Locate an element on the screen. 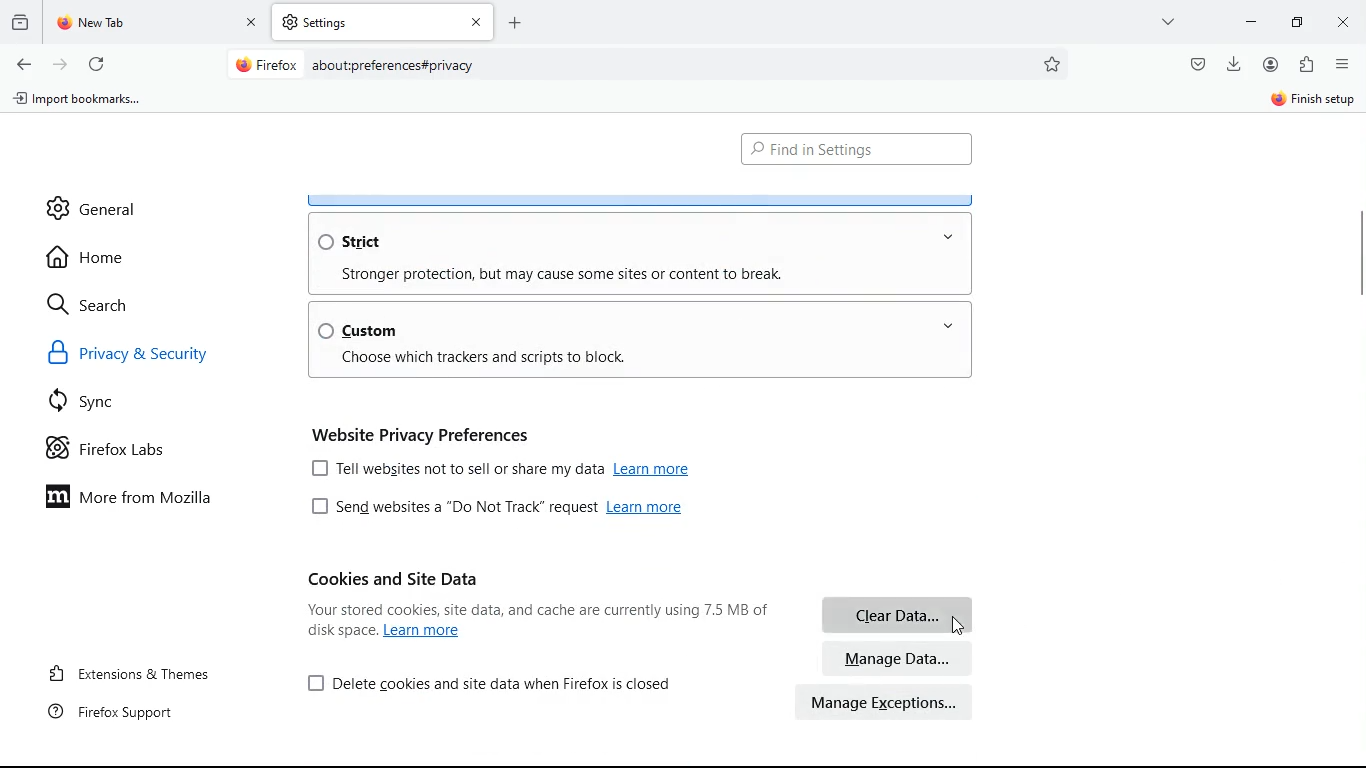 Image resolution: width=1366 pixels, height=768 pixels. Search bar is located at coordinates (644, 66).